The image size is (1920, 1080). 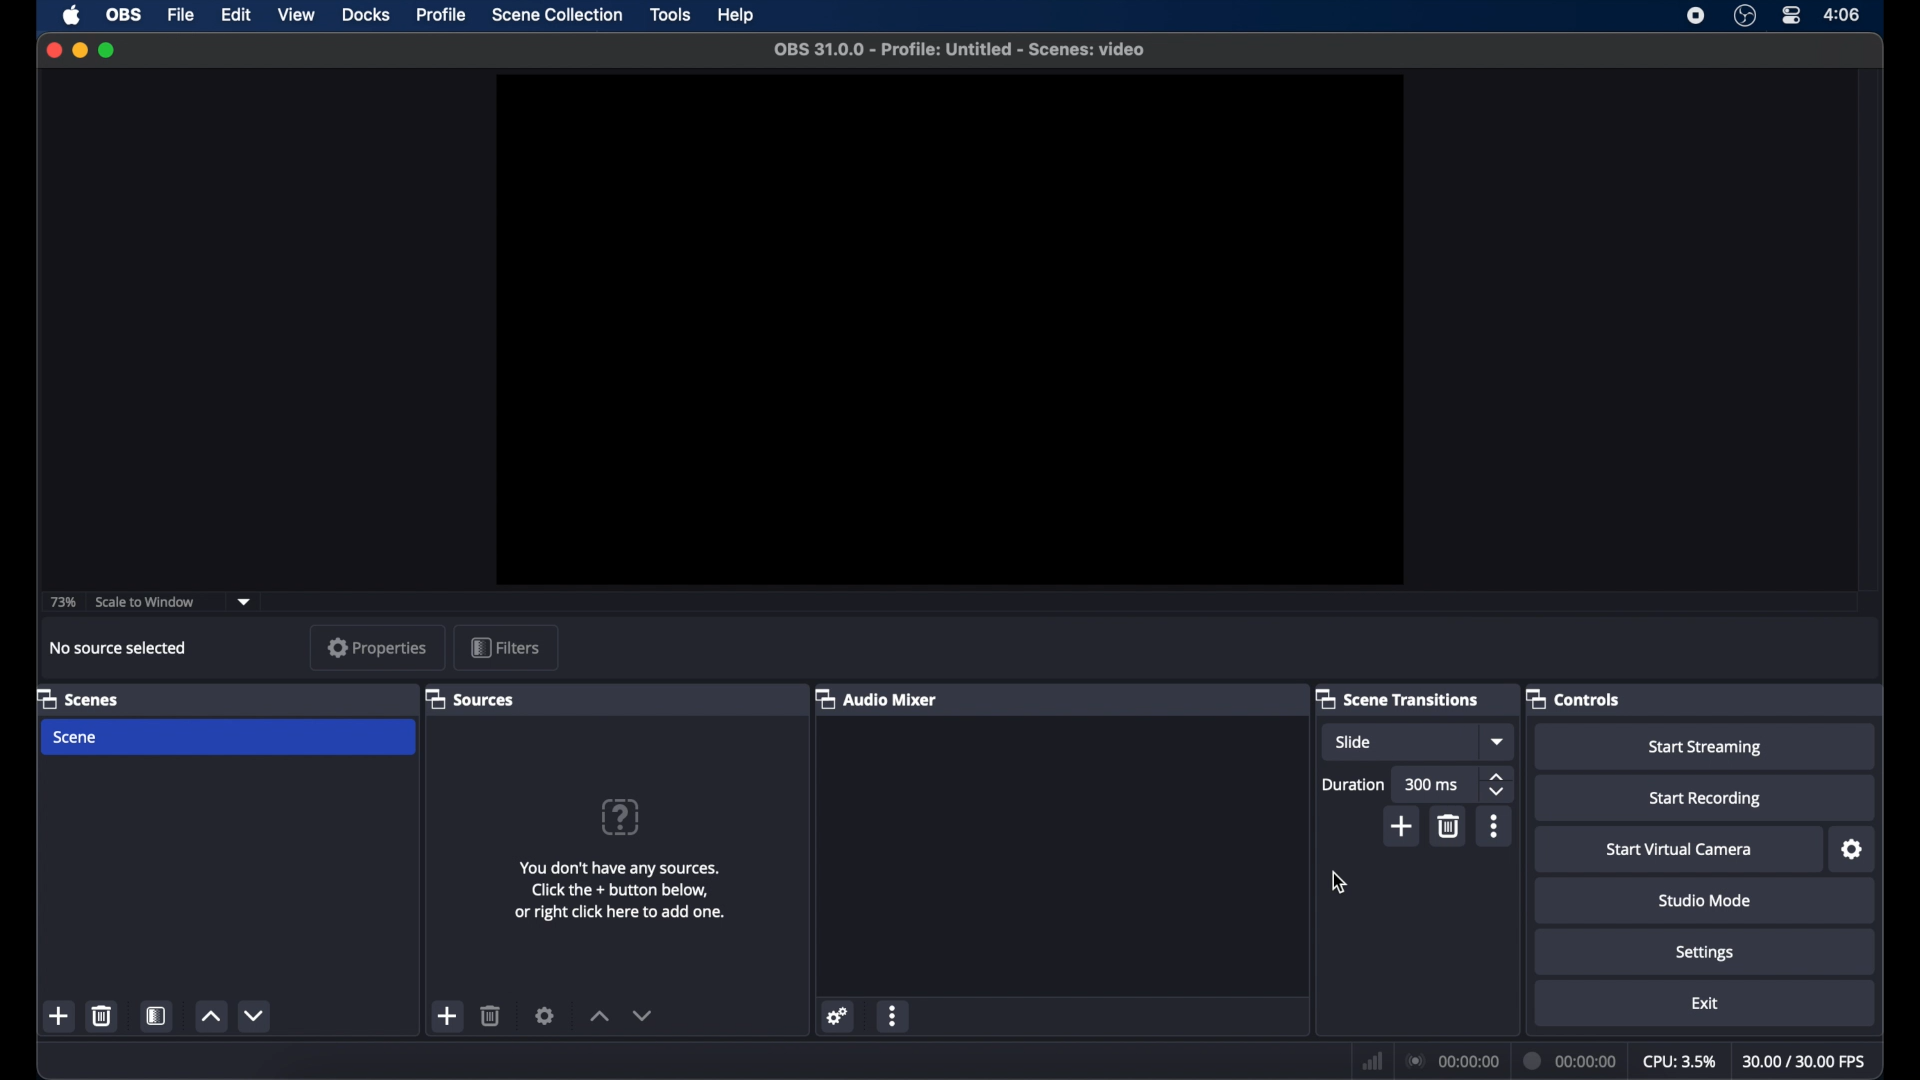 What do you see at coordinates (76, 736) in the screenshot?
I see `scene` at bounding box center [76, 736].